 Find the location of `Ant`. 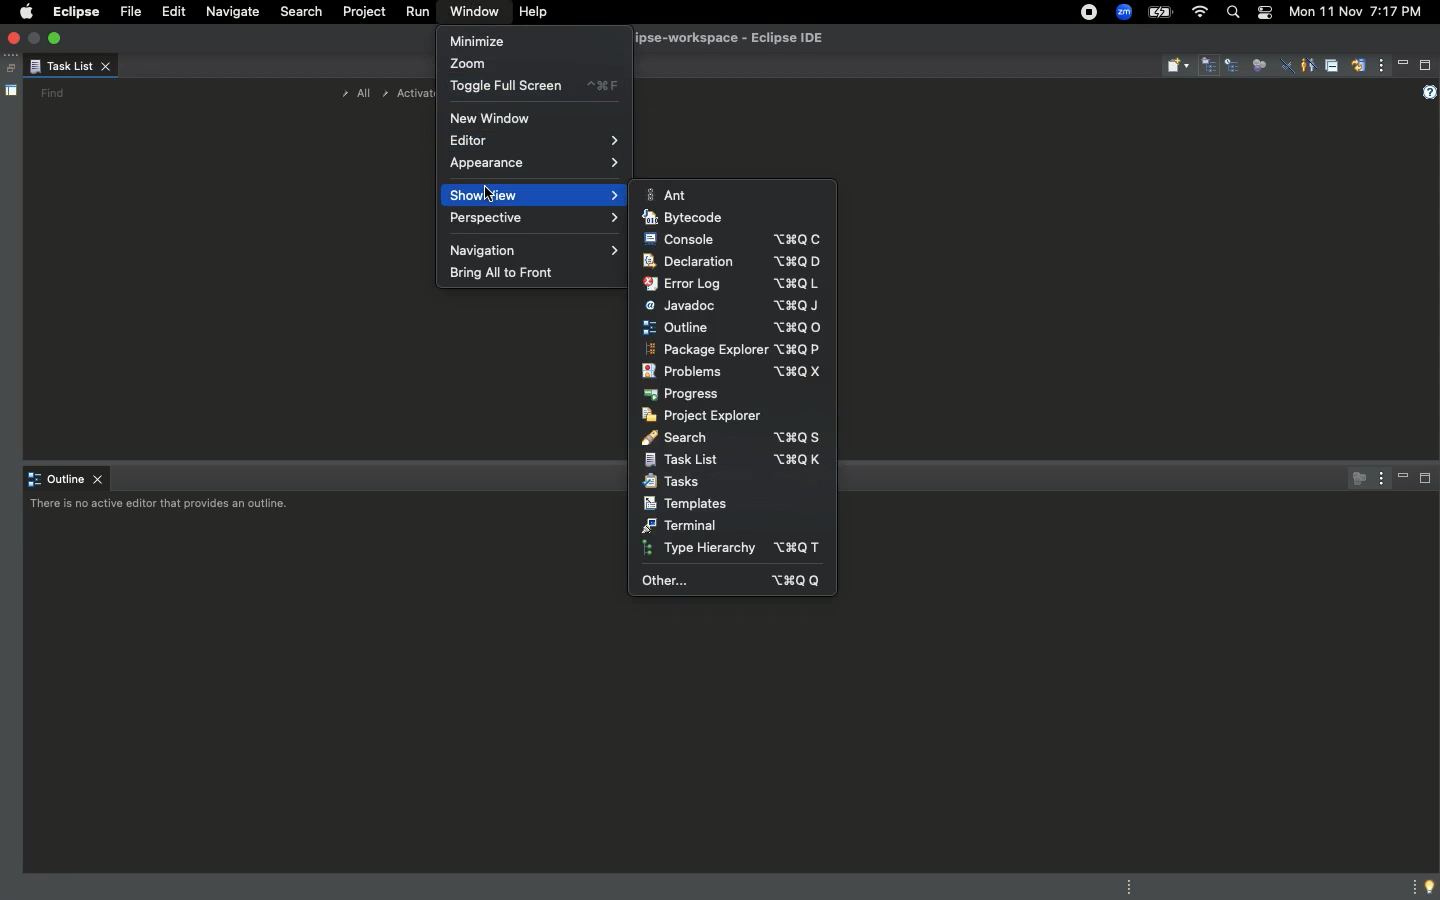

Ant is located at coordinates (666, 195).